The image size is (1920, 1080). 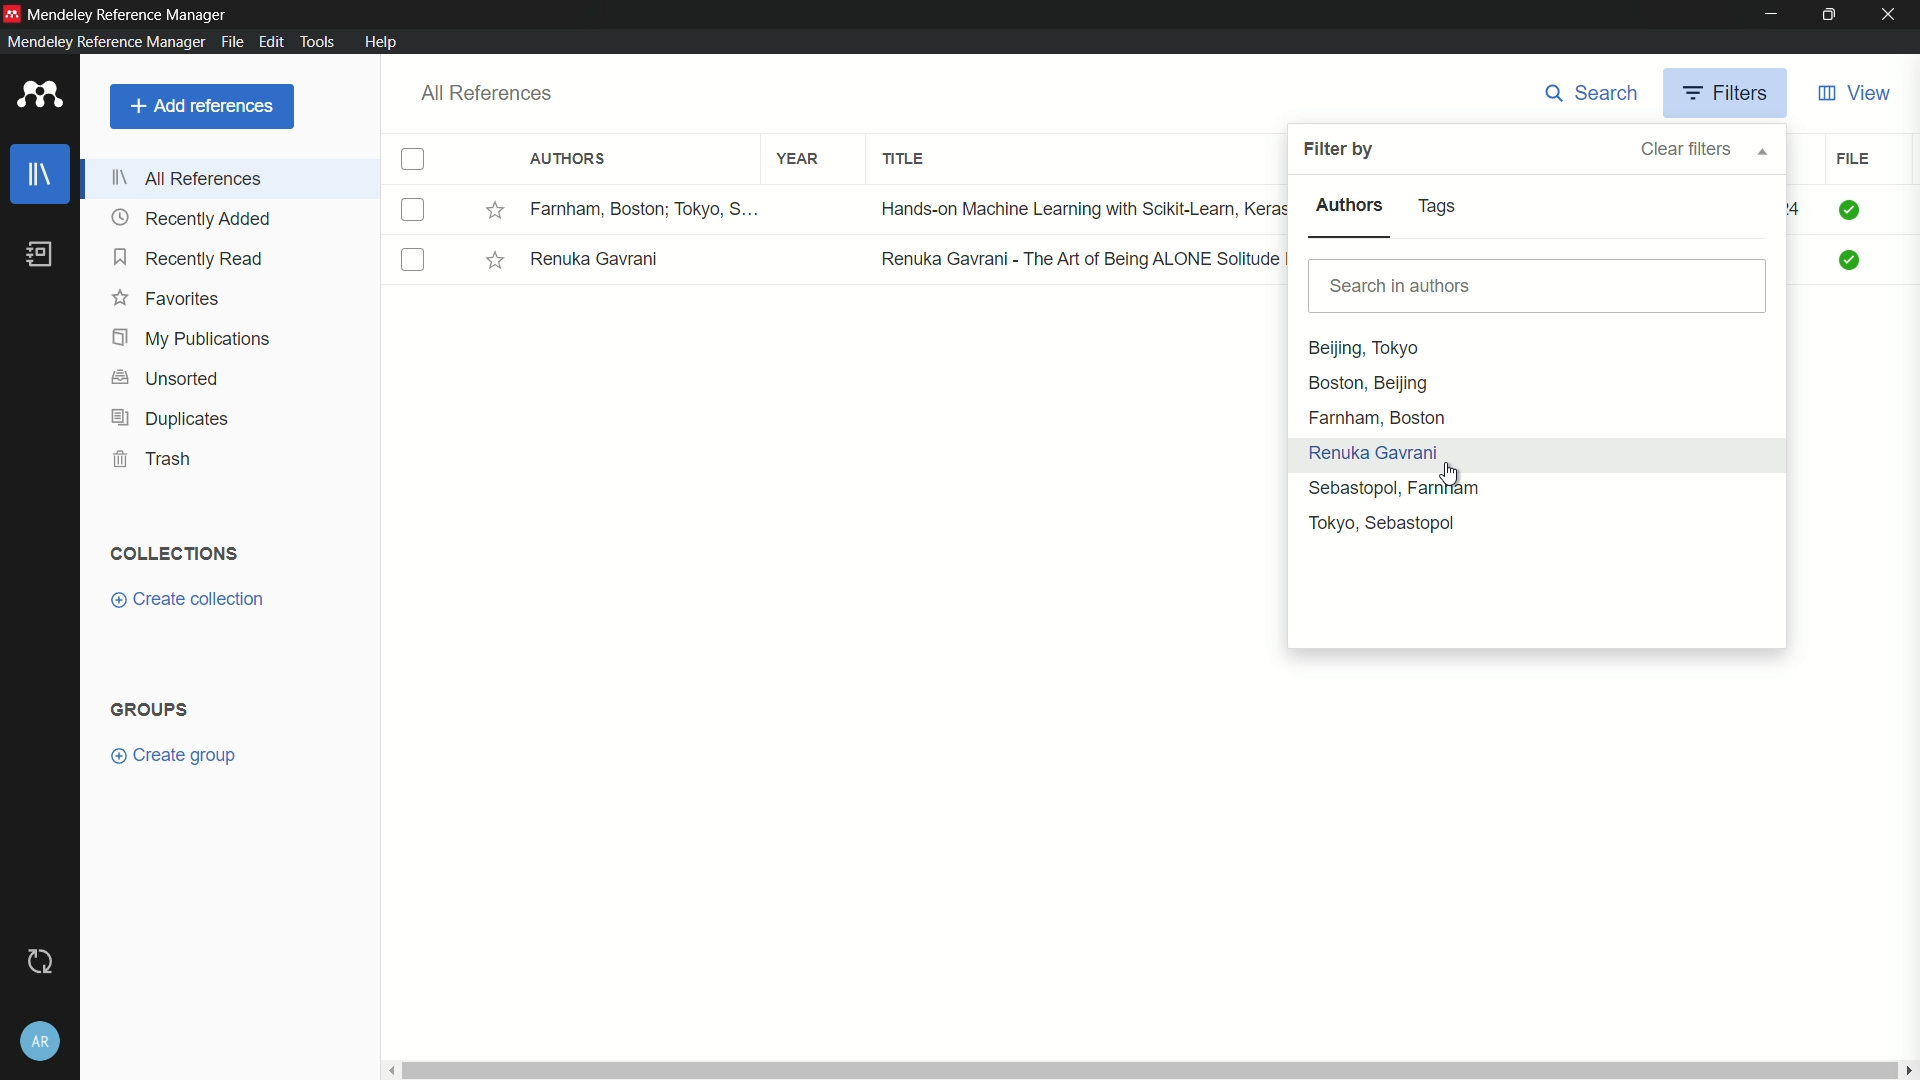 I want to click on tools menu, so click(x=316, y=42).